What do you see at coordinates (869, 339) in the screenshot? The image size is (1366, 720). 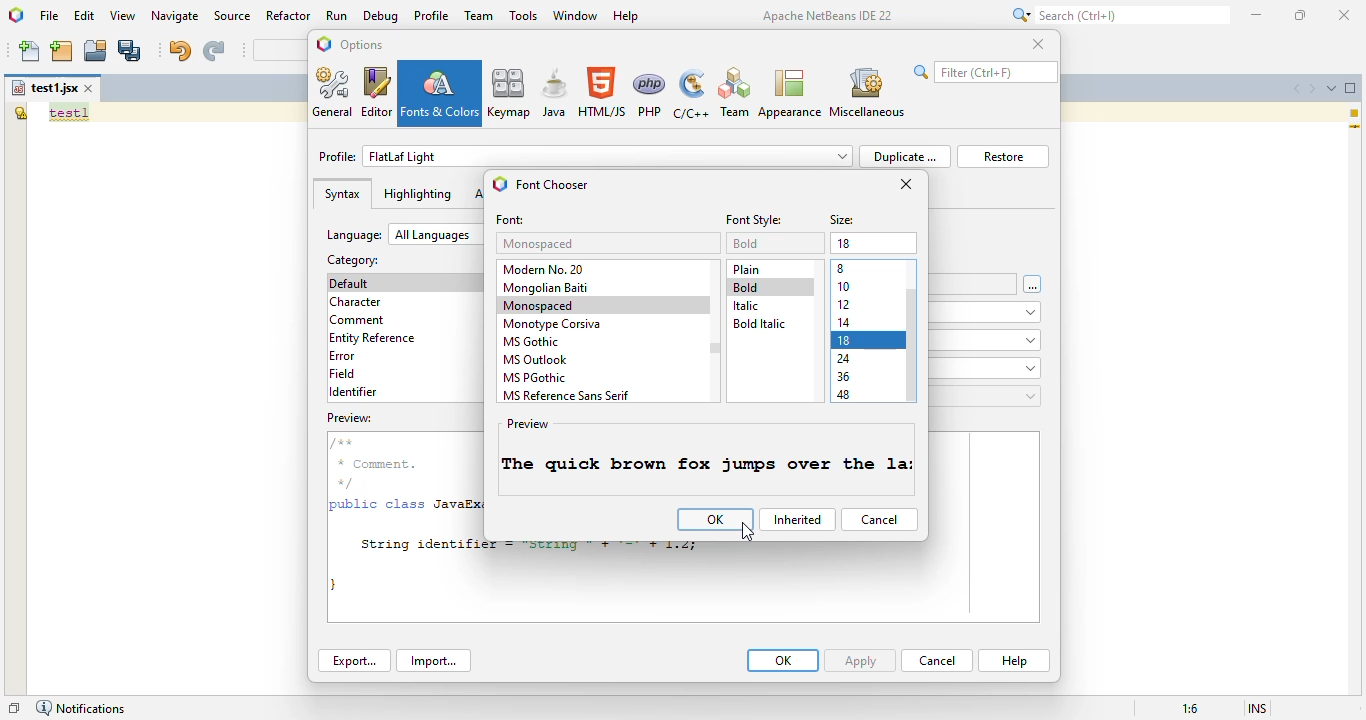 I see `size 18 selected` at bounding box center [869, 339].